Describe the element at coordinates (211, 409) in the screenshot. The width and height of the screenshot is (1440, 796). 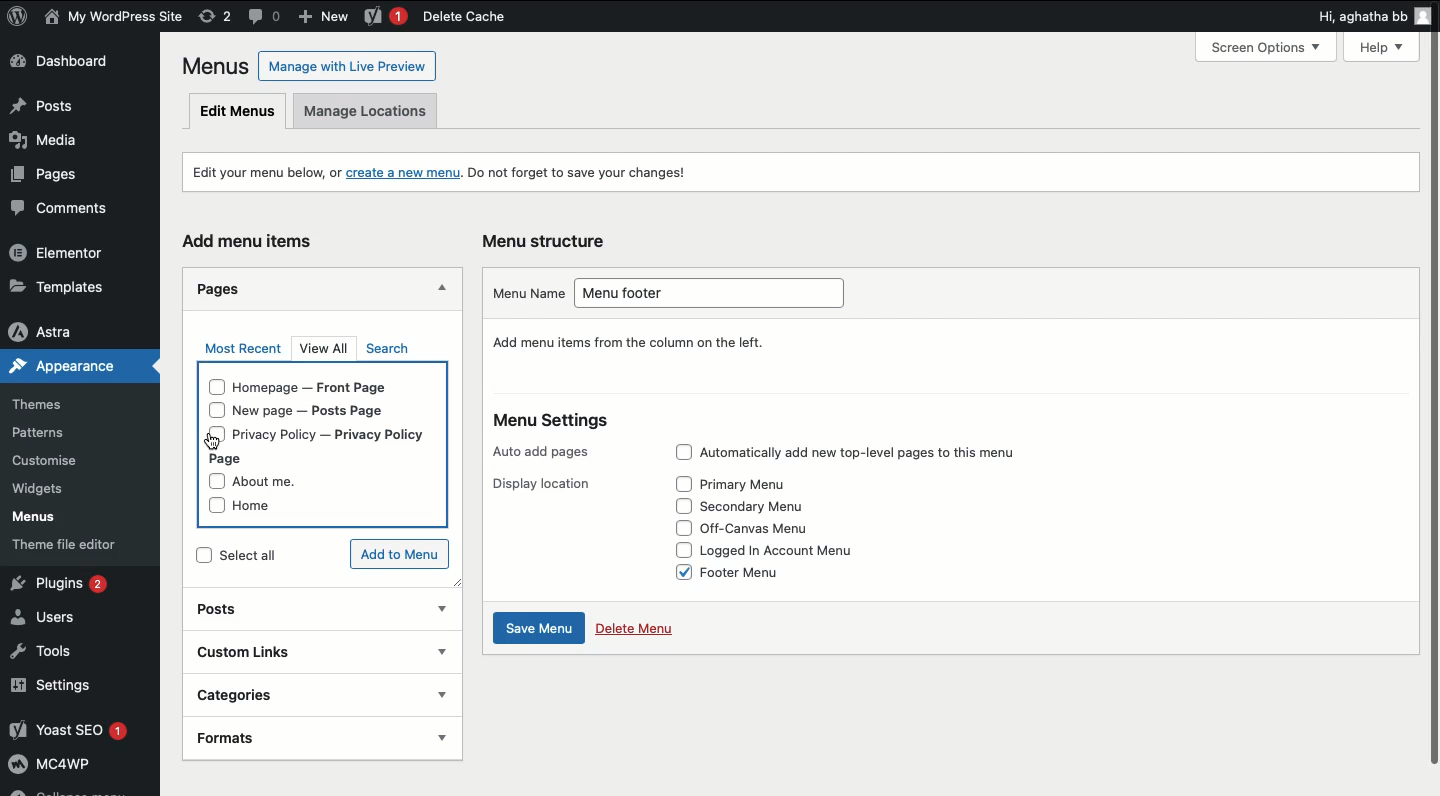
I see `checkbox` at that location.